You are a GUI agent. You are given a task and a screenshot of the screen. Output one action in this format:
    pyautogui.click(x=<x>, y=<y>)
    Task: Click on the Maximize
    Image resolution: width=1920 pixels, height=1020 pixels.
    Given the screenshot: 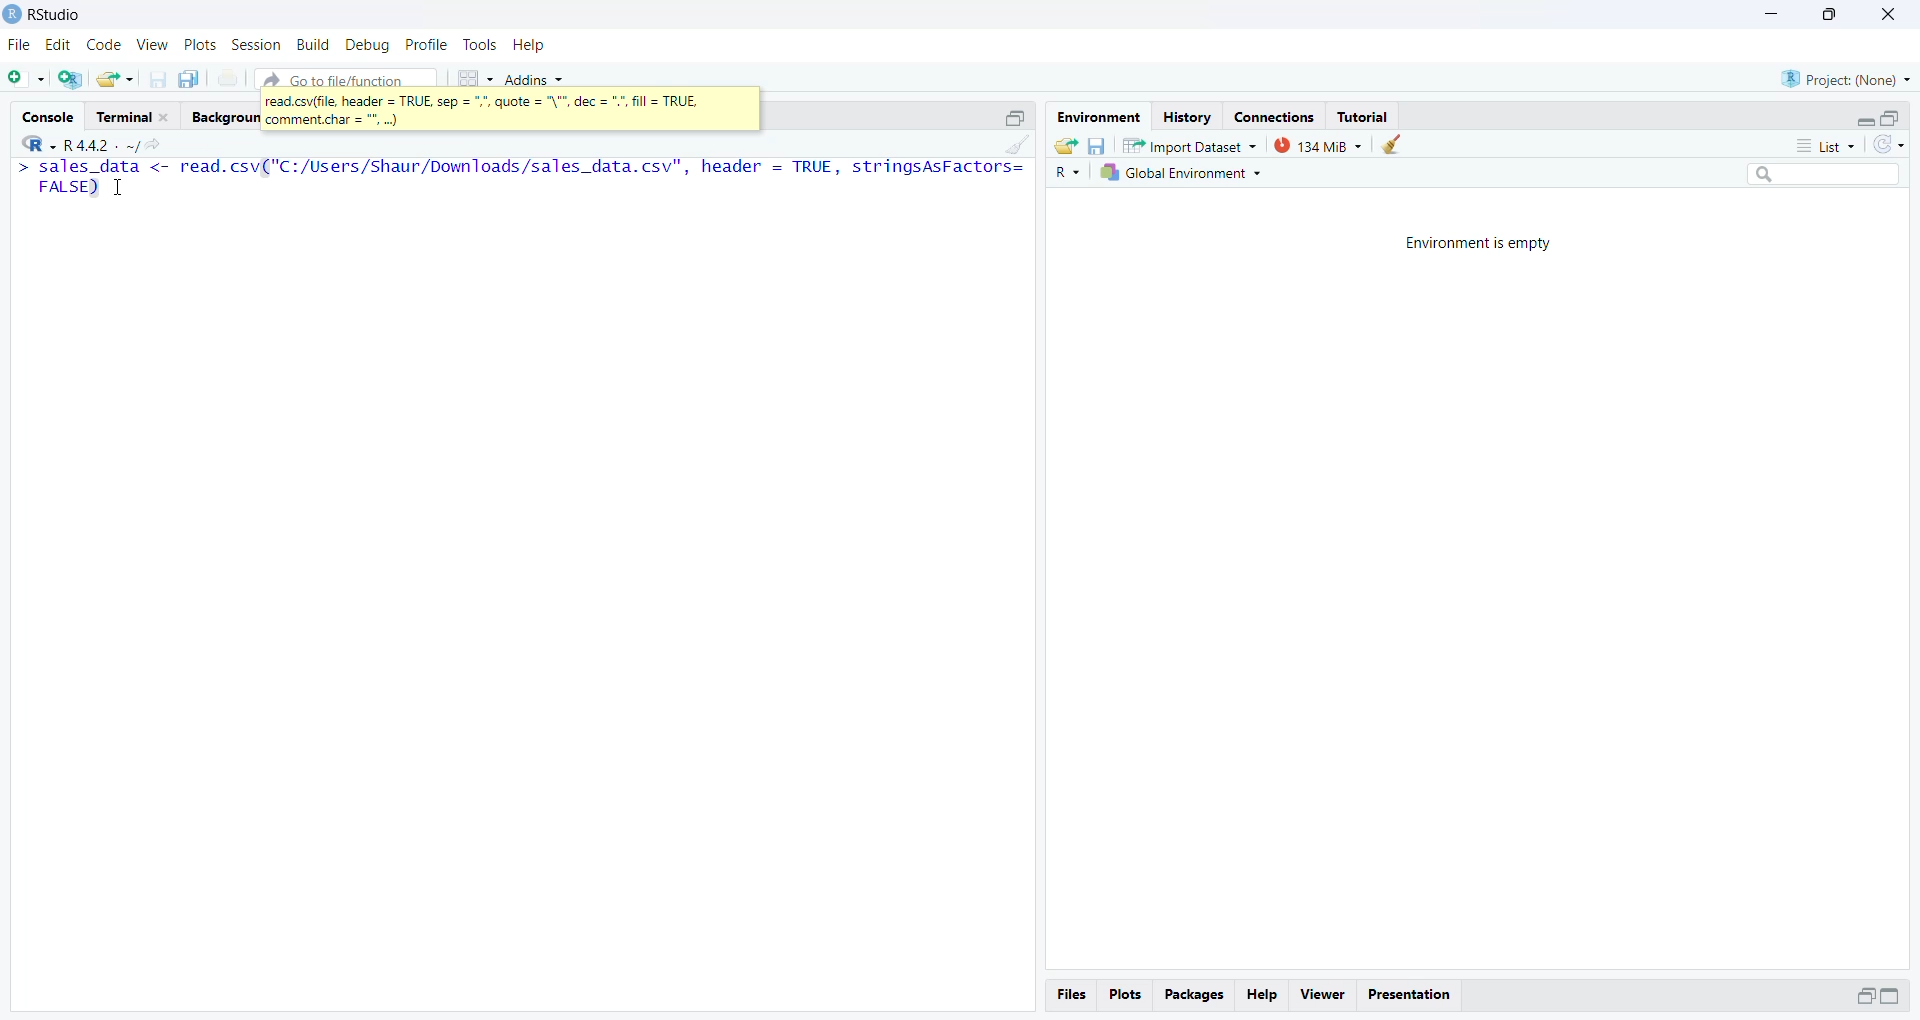 What is the action you would take?
    pyautogui.click(x=1890, y=997)
    